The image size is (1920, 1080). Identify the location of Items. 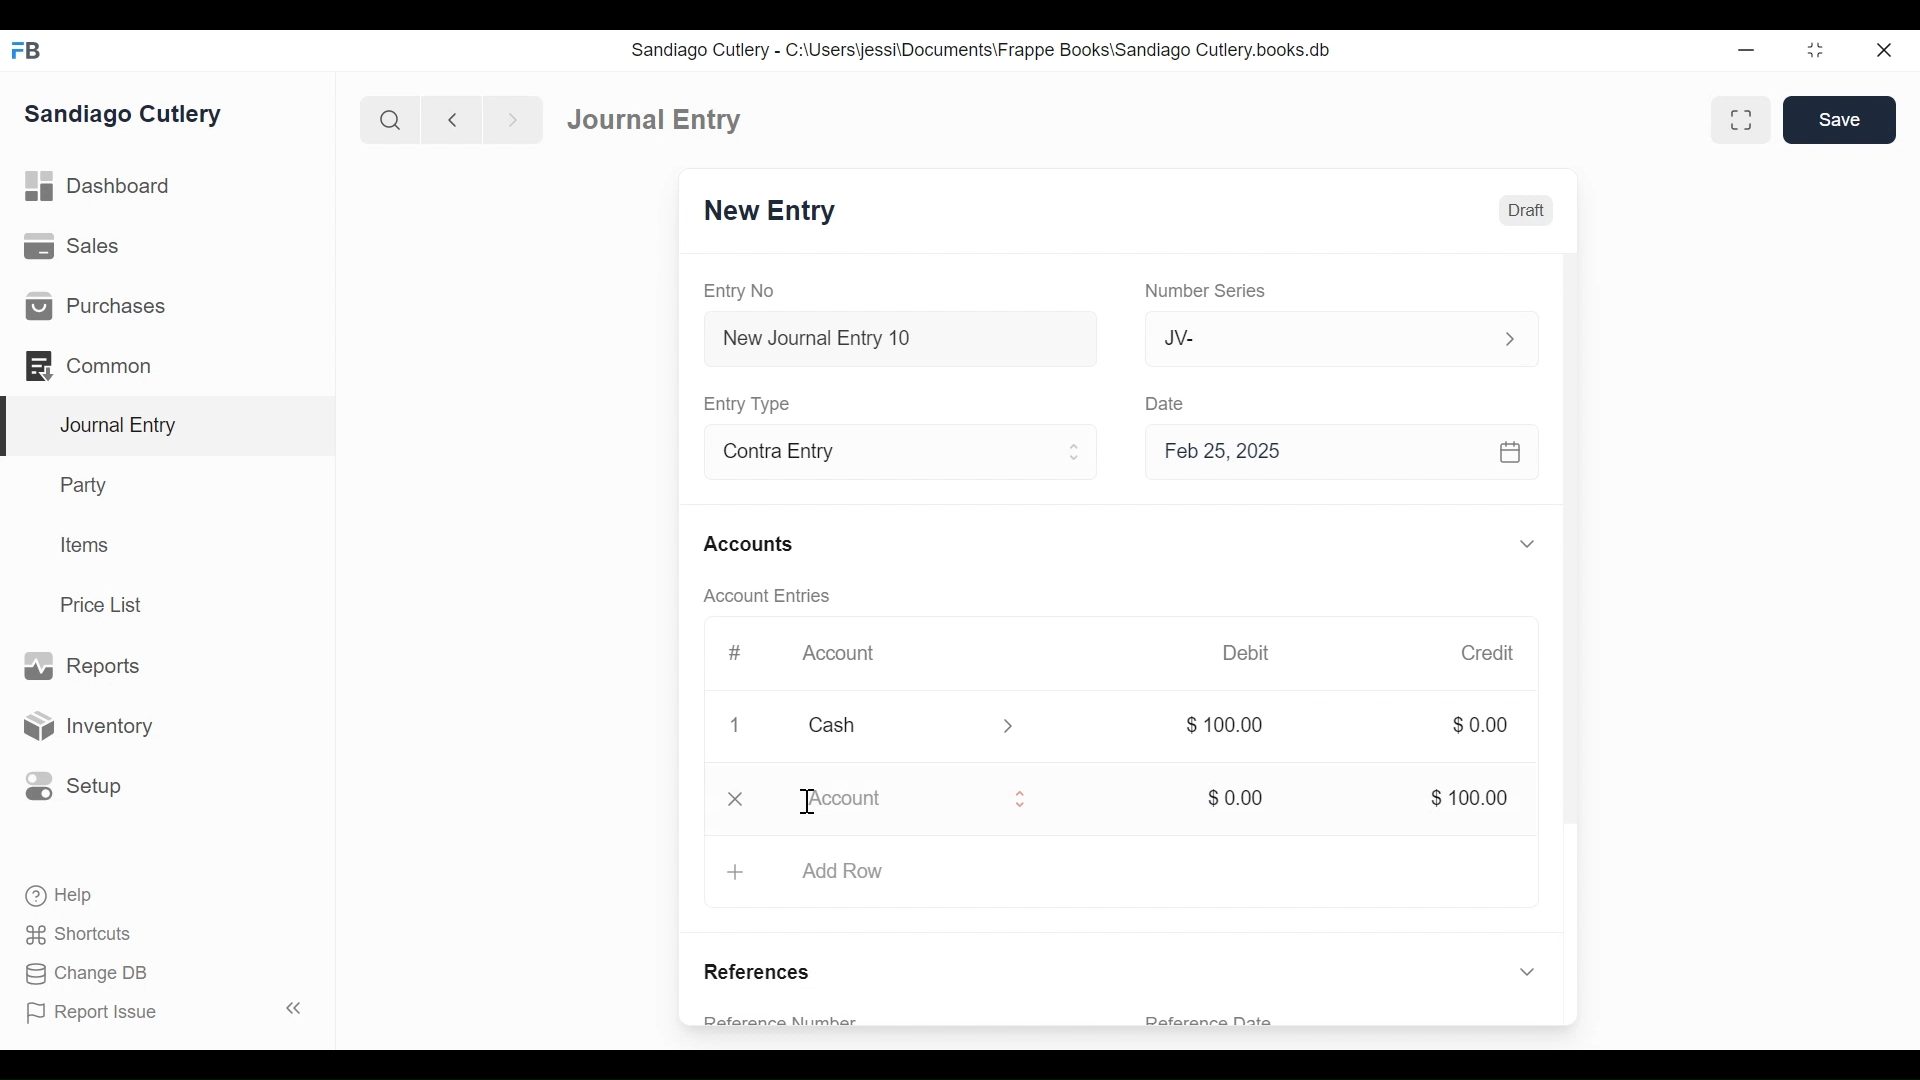
(87, 547).